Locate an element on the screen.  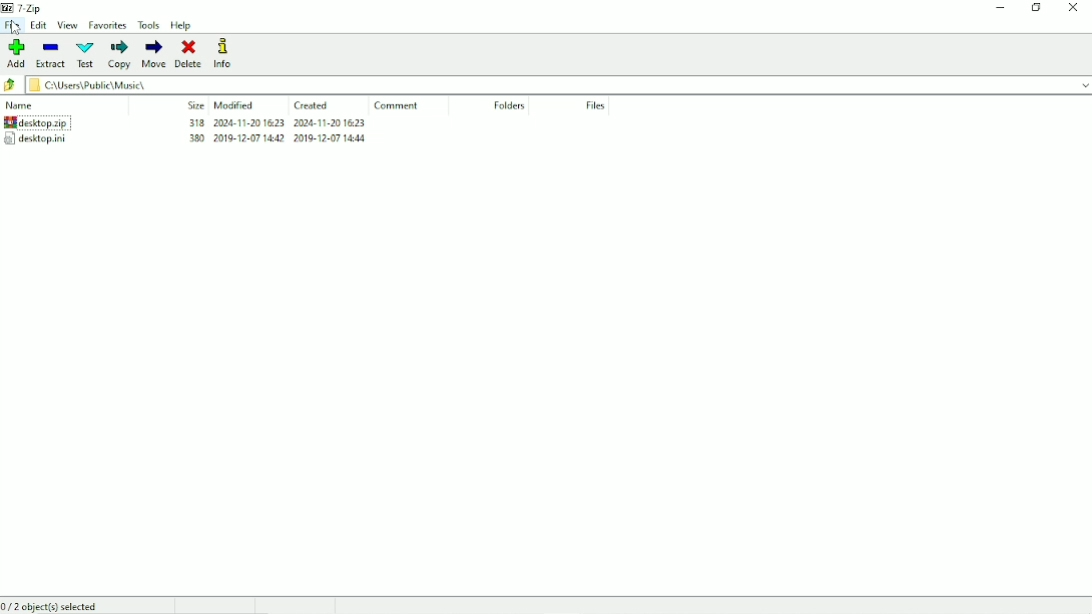
318 2024-11-201623 2024-11-20 1623
MW 200207140 2016-207 kd is located at coordinates (278, 135).